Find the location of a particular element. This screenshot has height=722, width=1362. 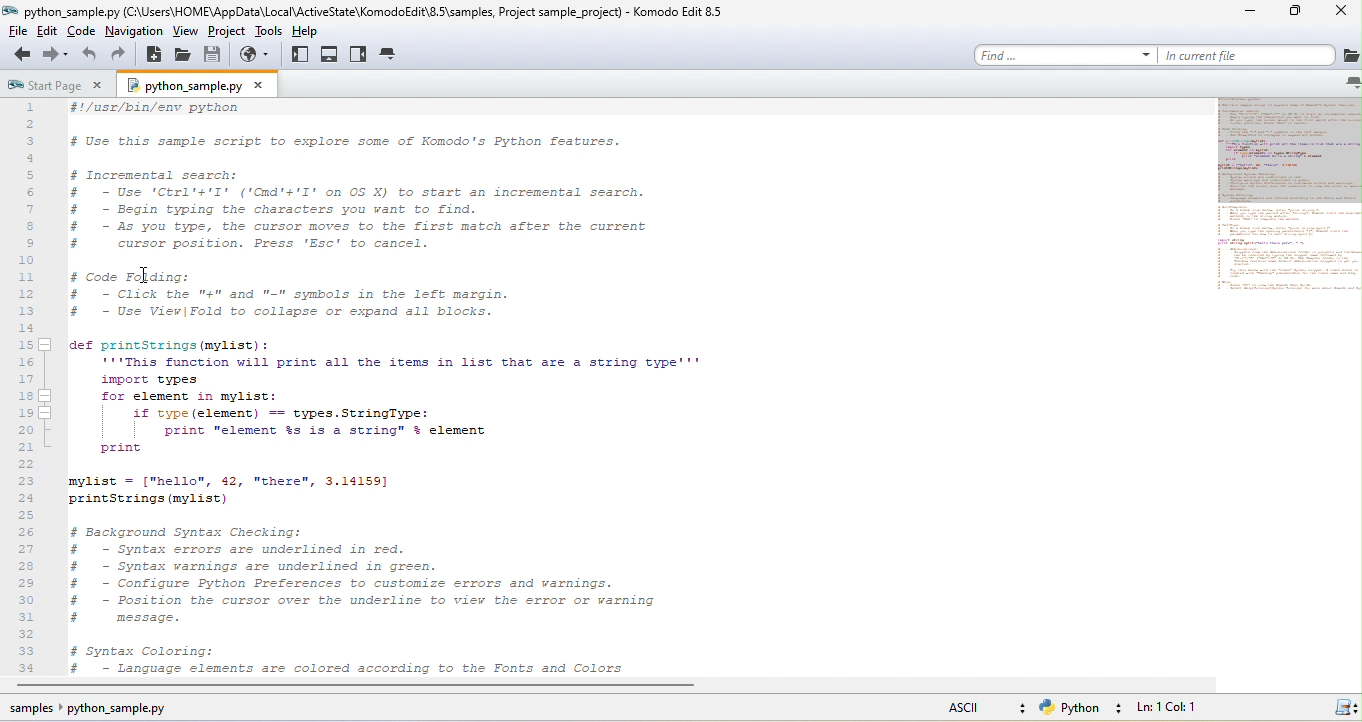

help is located at coordinates (320, 34).